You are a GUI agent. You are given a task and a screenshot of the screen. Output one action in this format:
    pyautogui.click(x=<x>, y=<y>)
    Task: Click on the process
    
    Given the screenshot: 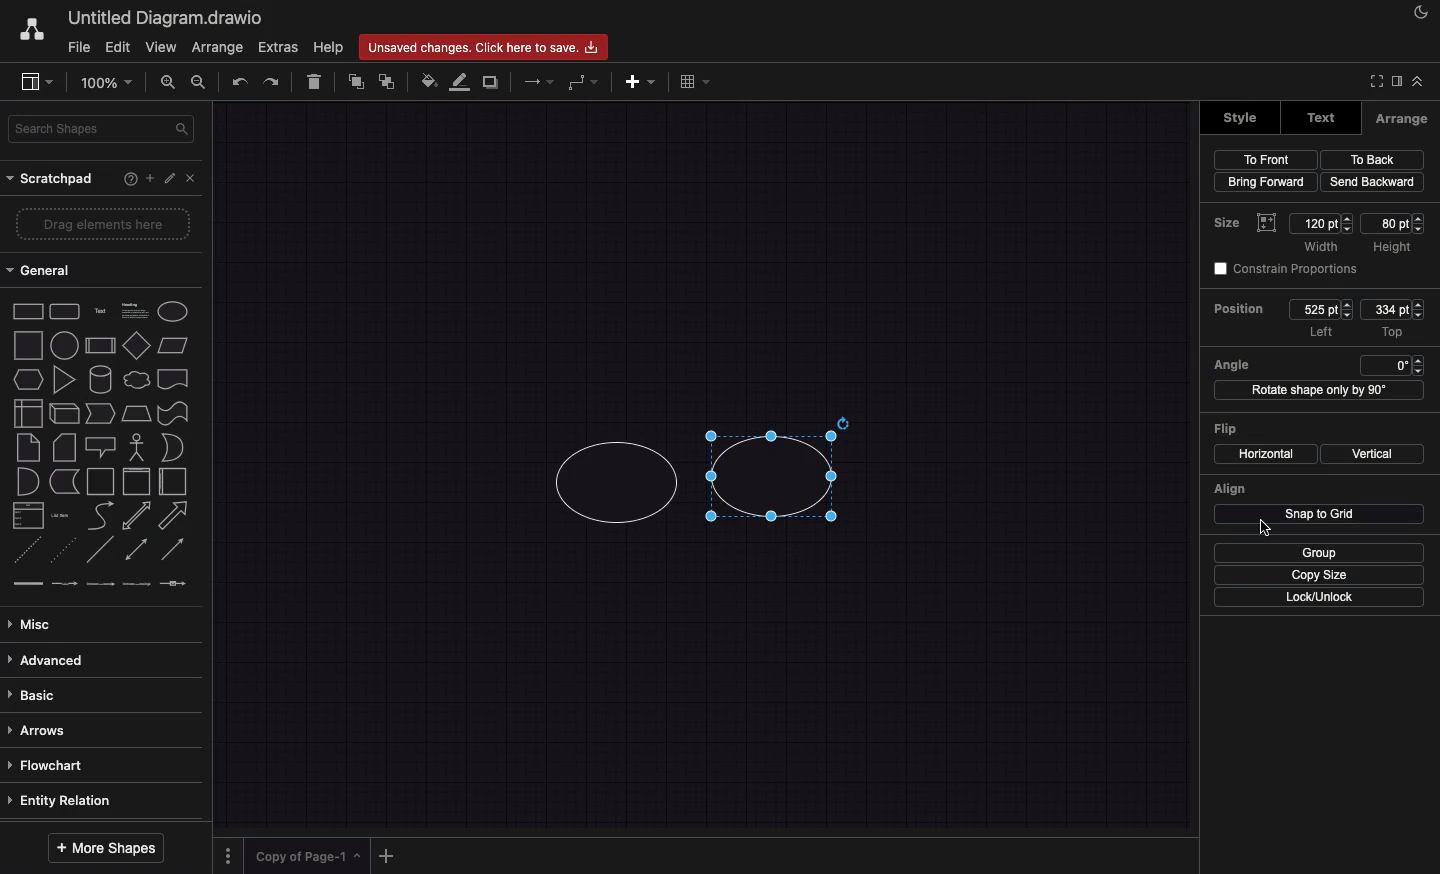 What is the action you would take?
    pyautogui.click(x=99, y=346)
    